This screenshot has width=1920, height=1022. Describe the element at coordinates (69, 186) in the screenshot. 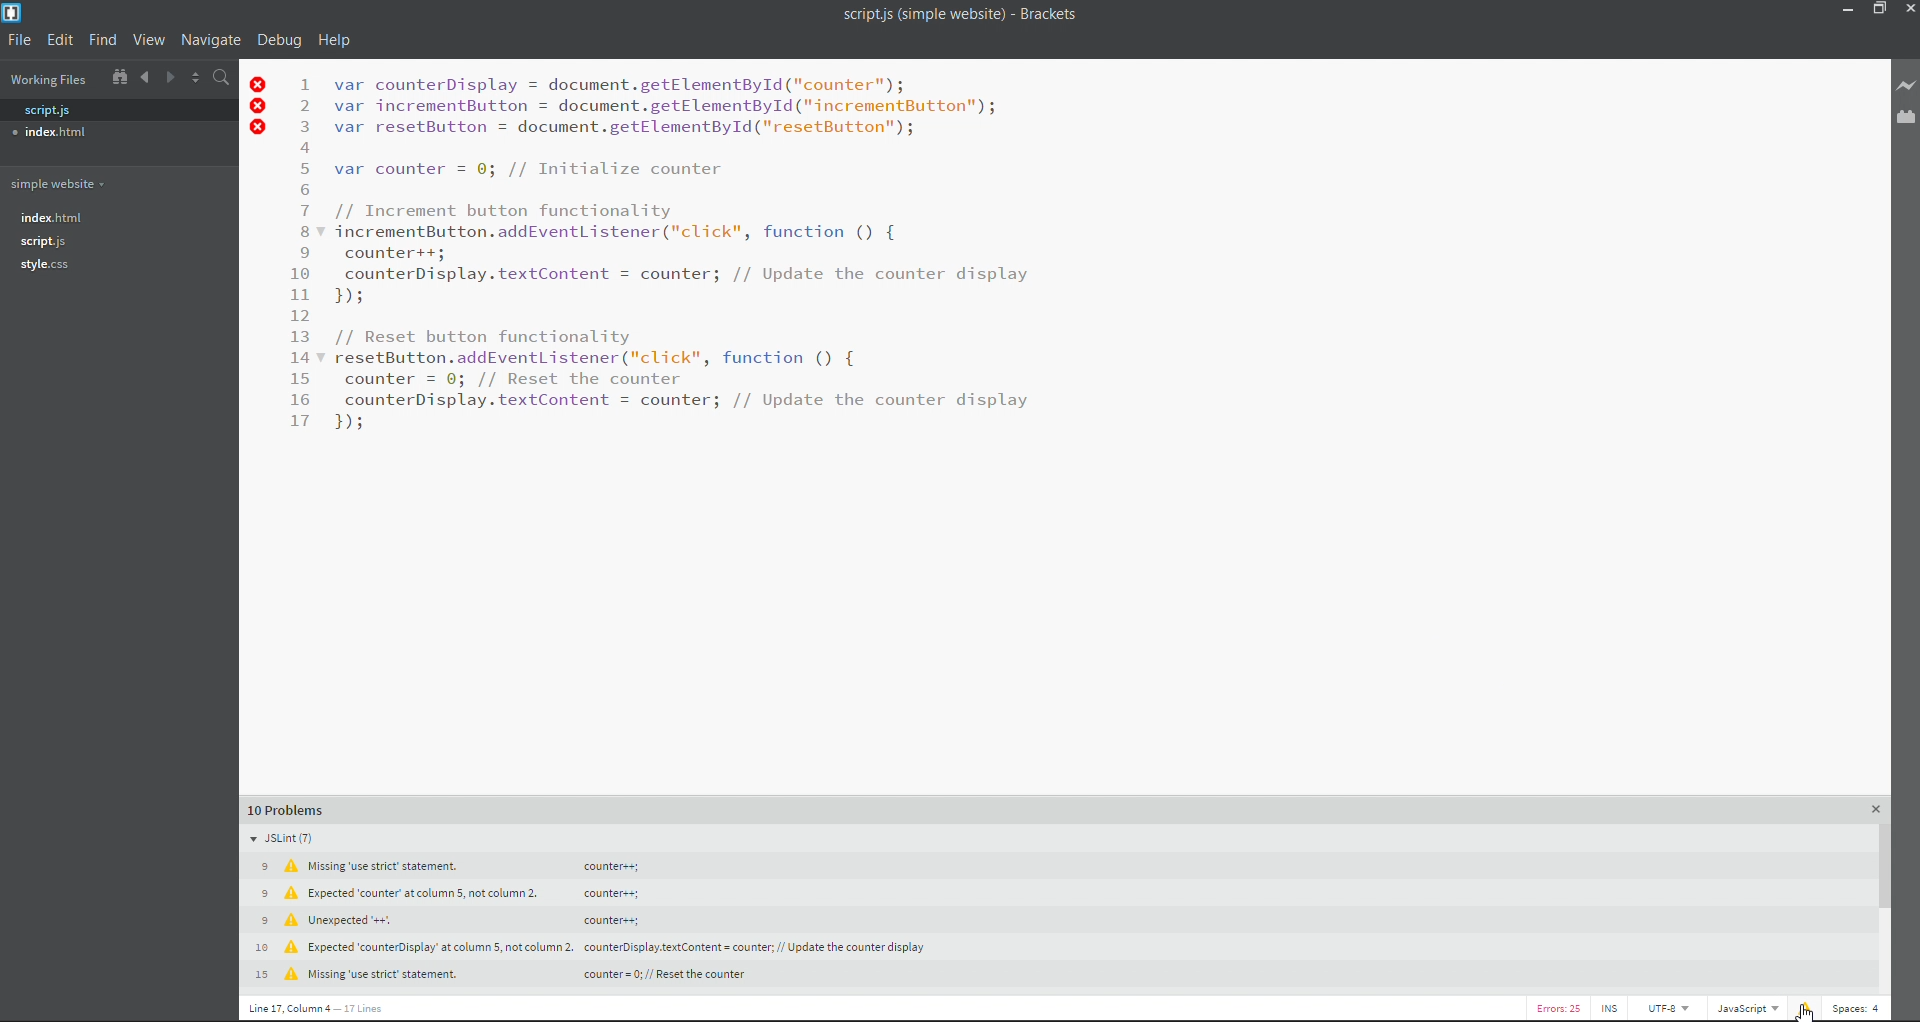

I see `simple website` at that location.